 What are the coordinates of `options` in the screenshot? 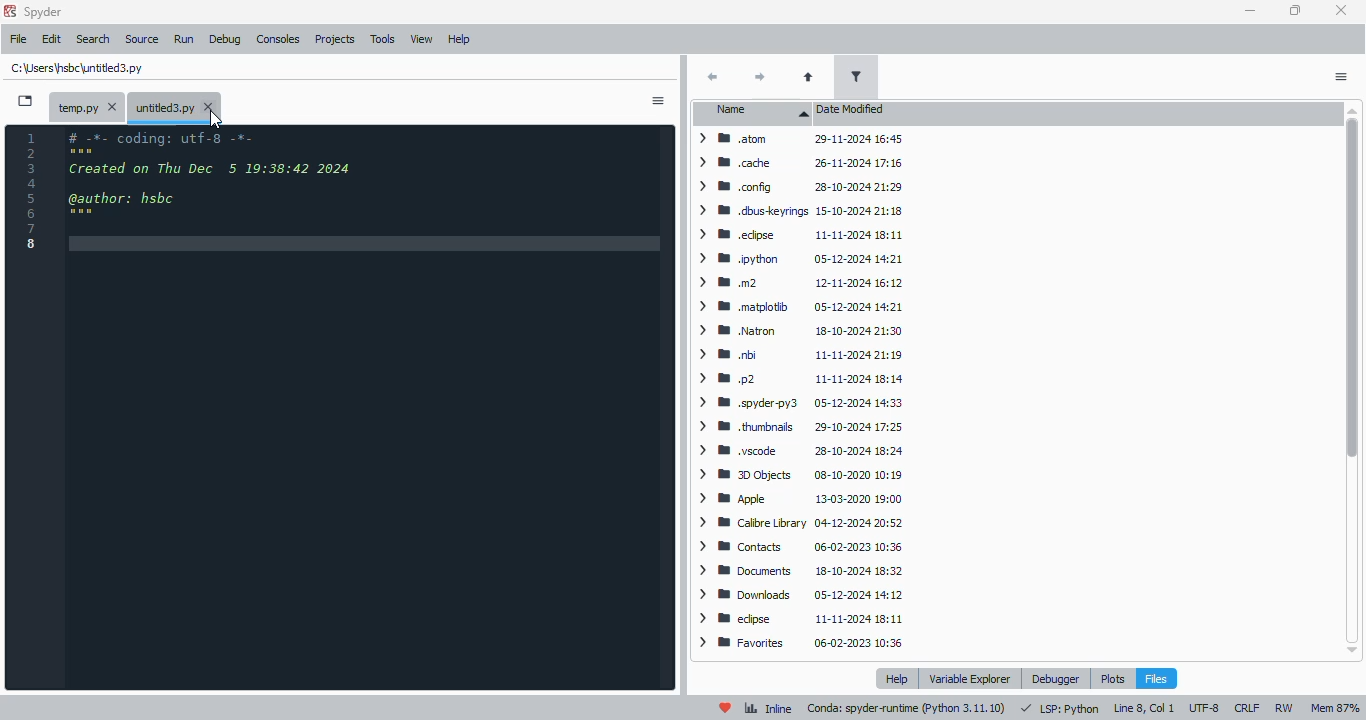 It's located at (1340, 77).